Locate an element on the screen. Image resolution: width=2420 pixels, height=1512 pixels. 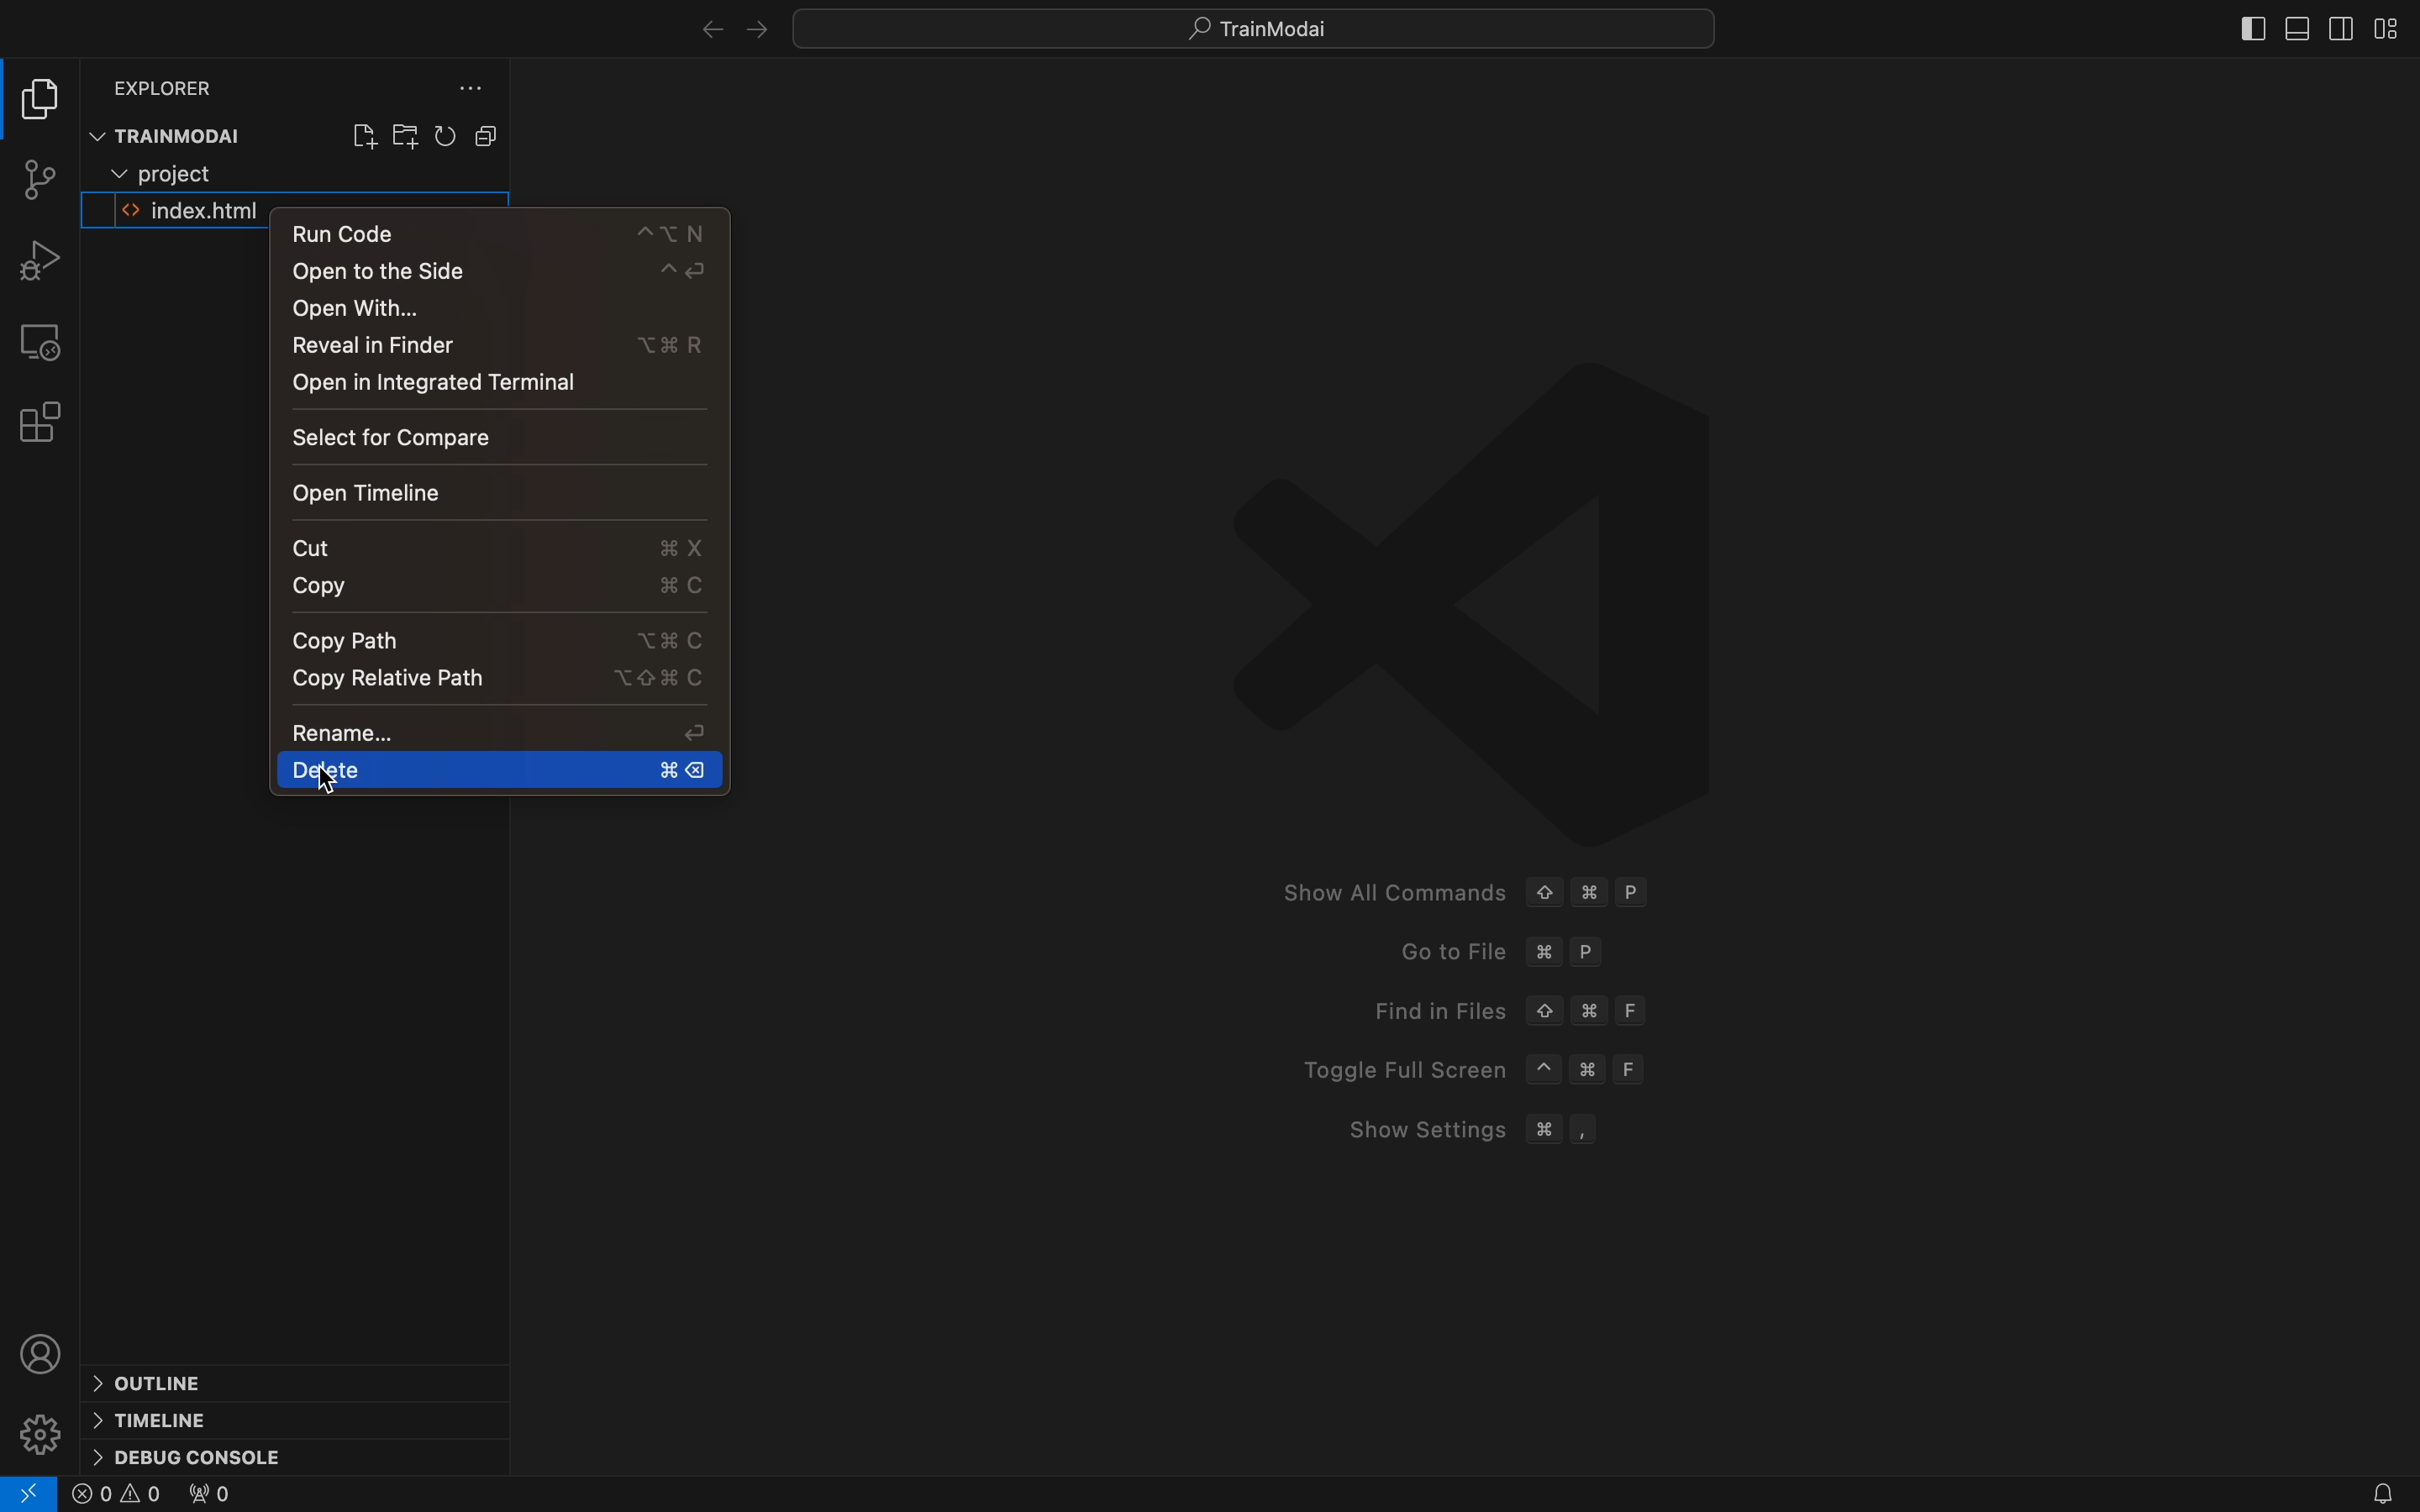
trainmodal is located at coordinates (191, 132).